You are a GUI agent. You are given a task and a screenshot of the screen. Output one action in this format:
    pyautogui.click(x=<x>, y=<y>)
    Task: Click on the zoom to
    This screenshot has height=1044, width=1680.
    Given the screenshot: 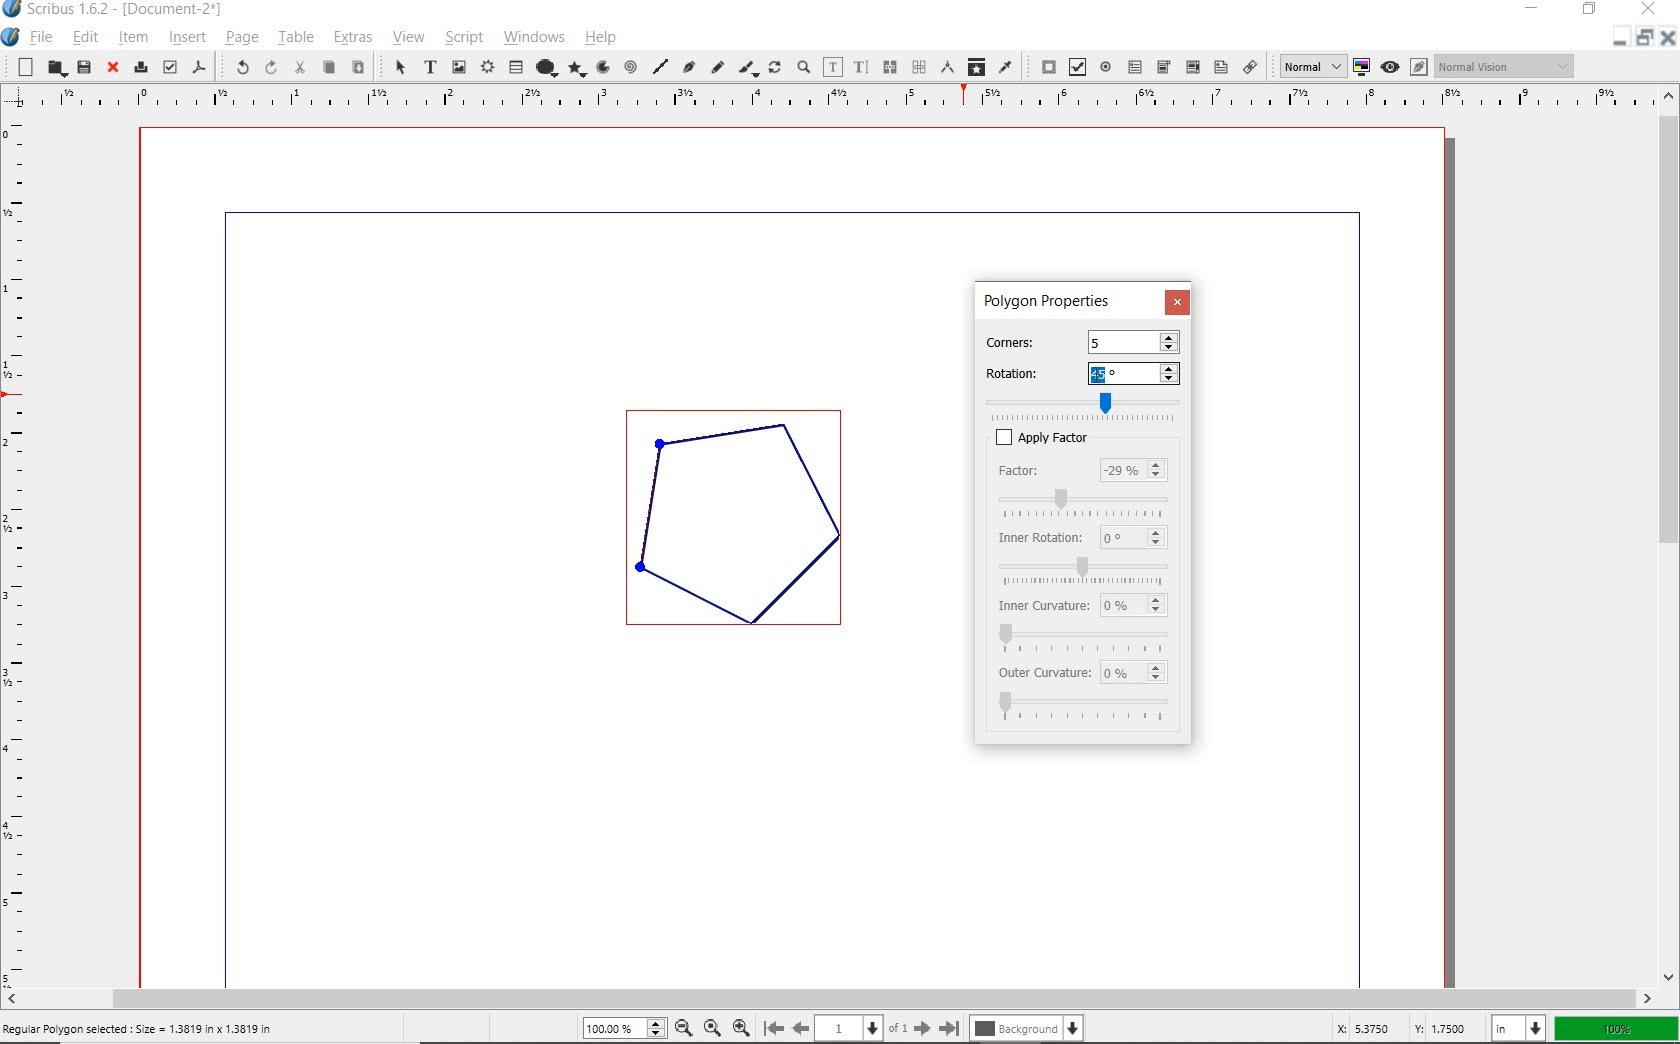 What is the action you would take?
    pyautogui.click(x=711, y=1028)
    